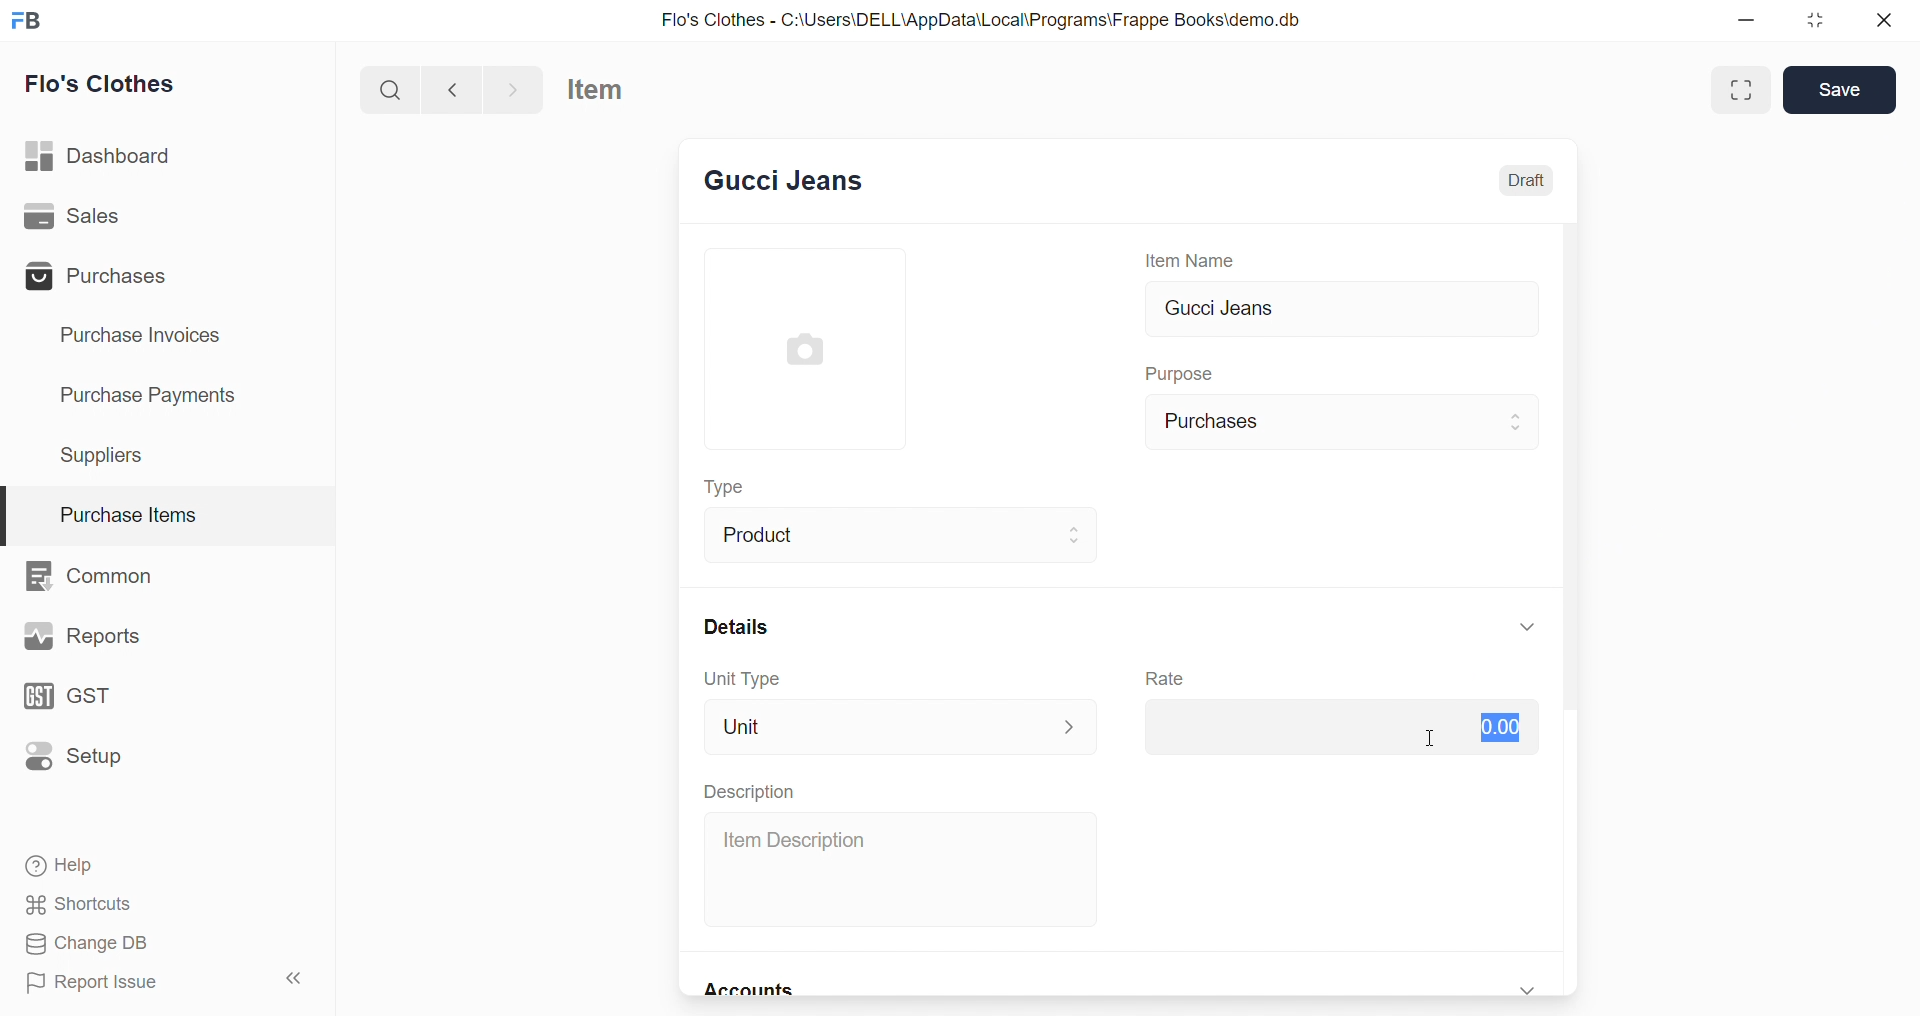  I want to click on image, so click(809, 349).